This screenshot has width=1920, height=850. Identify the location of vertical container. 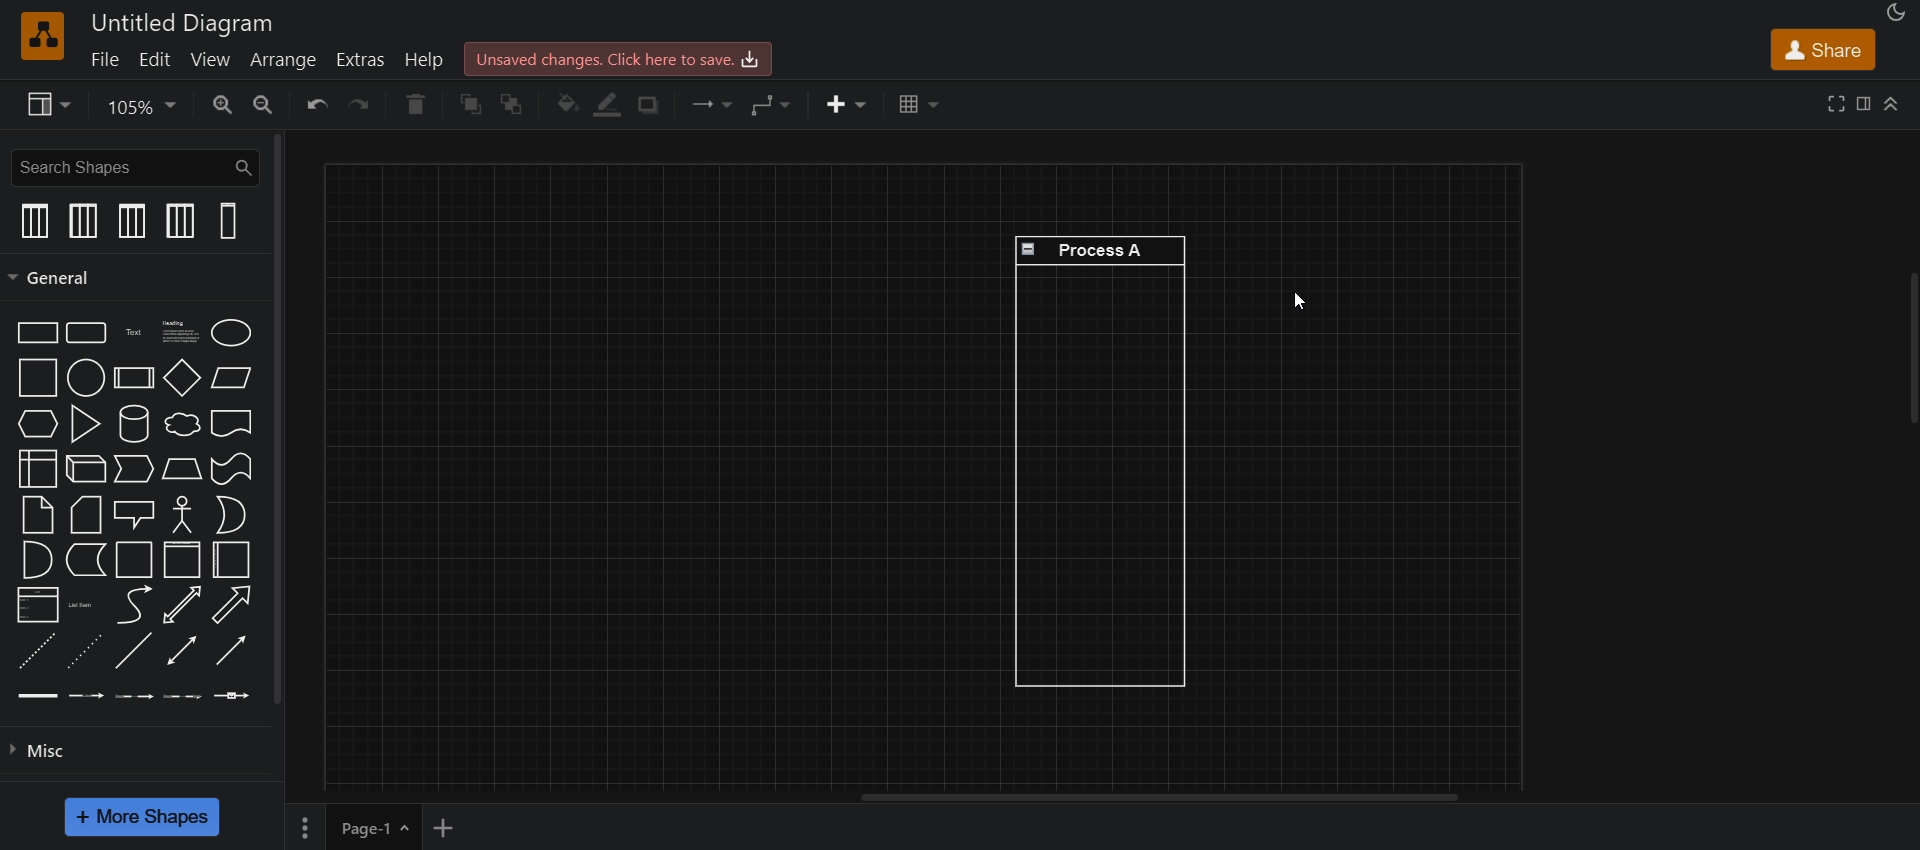
(229, 561).